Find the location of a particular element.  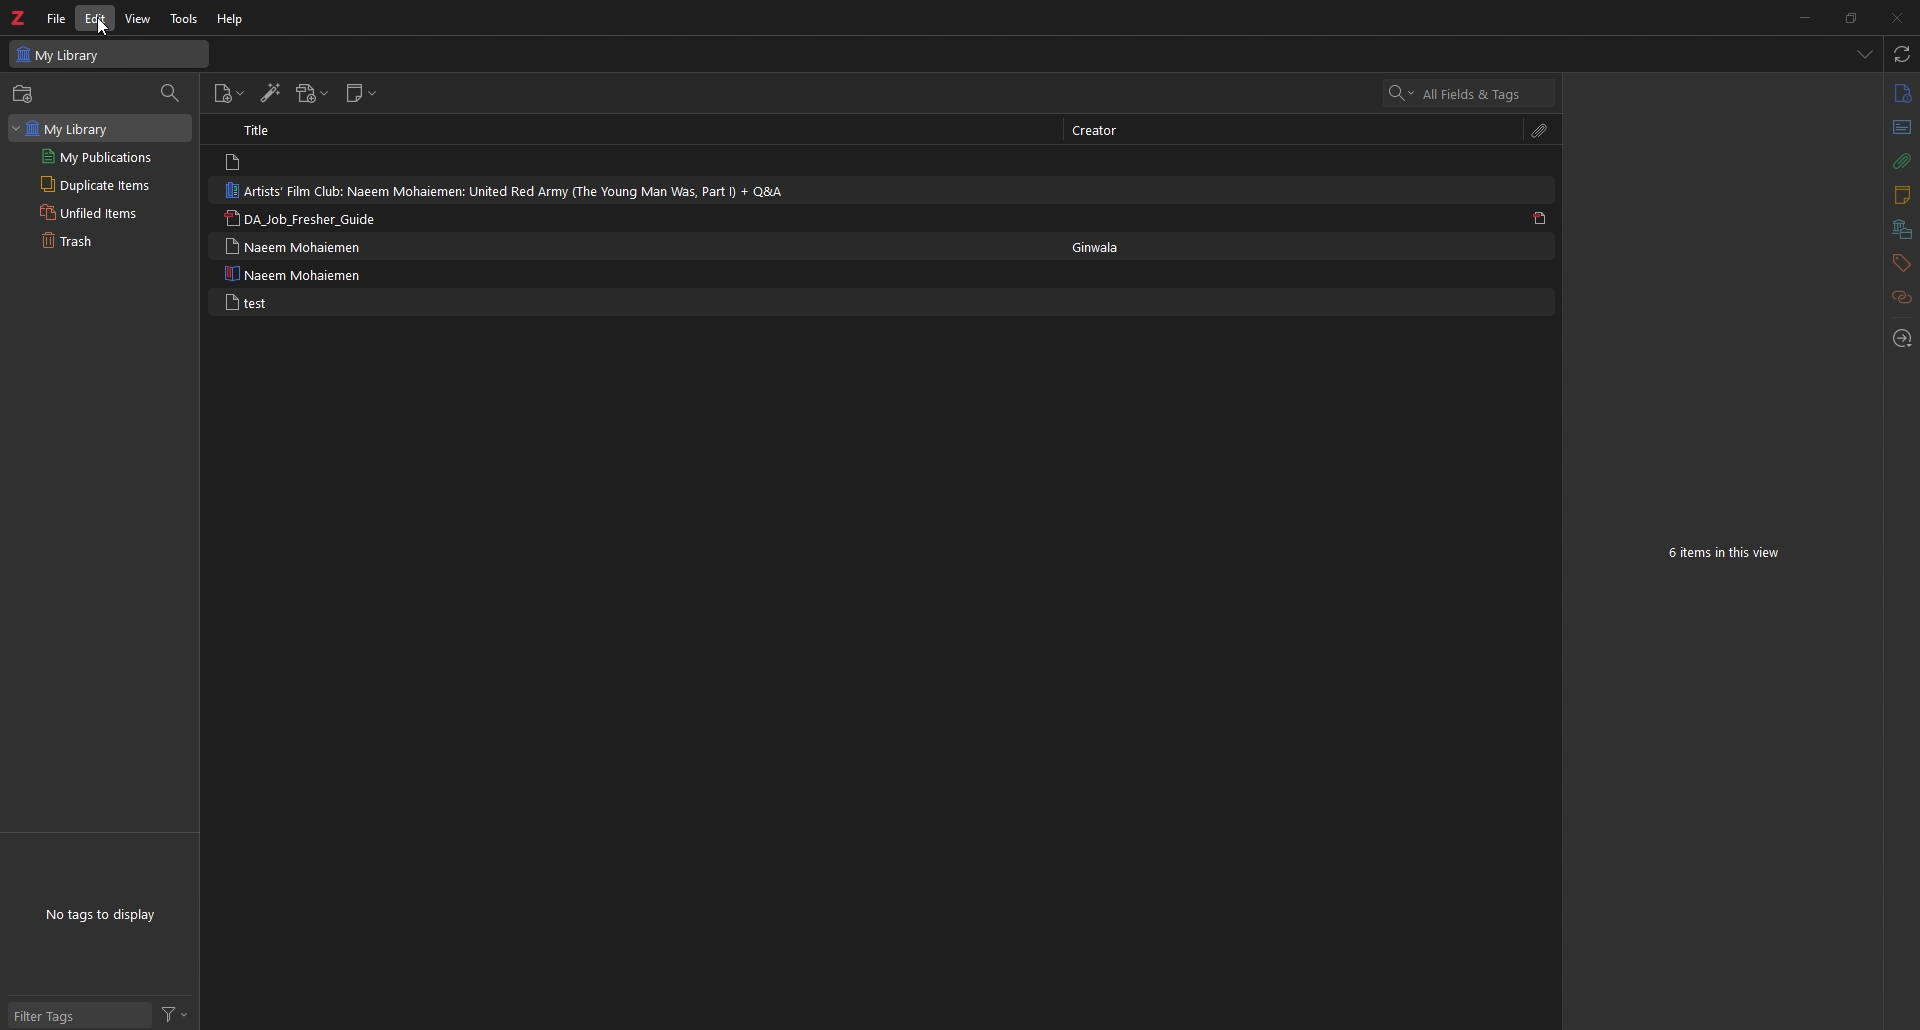

new item is located at coordinates (230, 94).